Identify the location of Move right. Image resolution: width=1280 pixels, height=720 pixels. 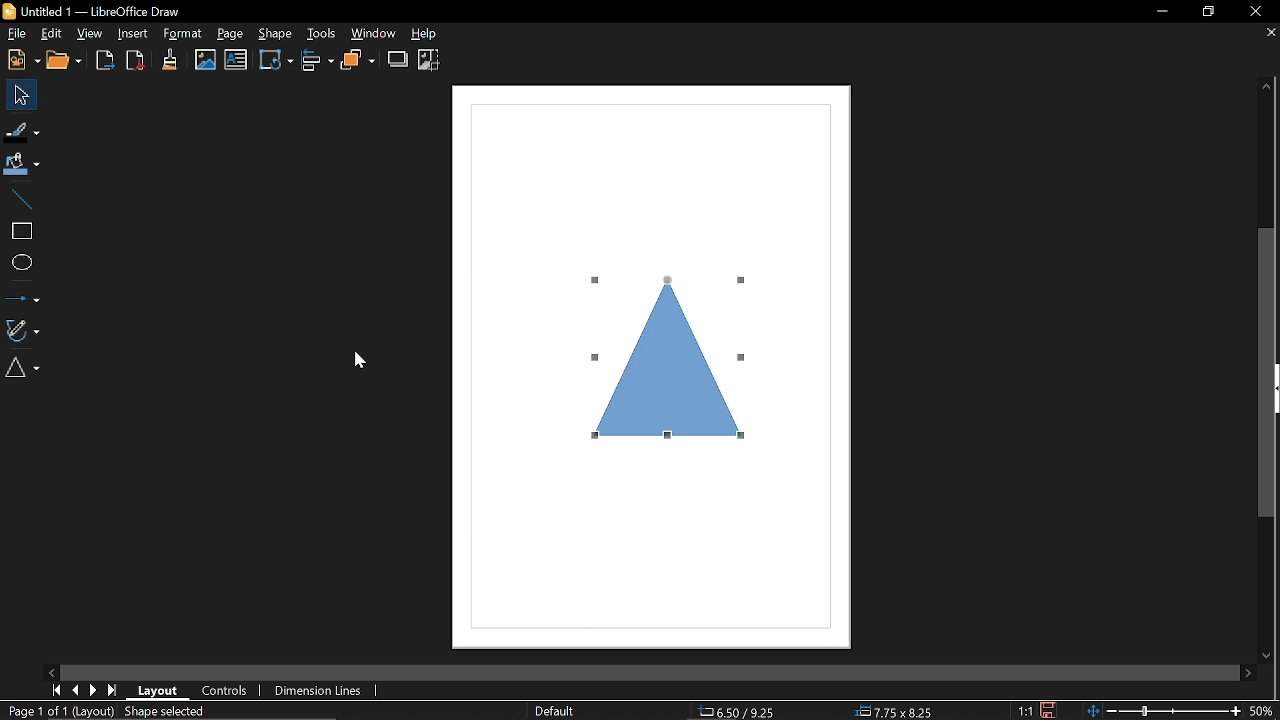
(1248, 673).